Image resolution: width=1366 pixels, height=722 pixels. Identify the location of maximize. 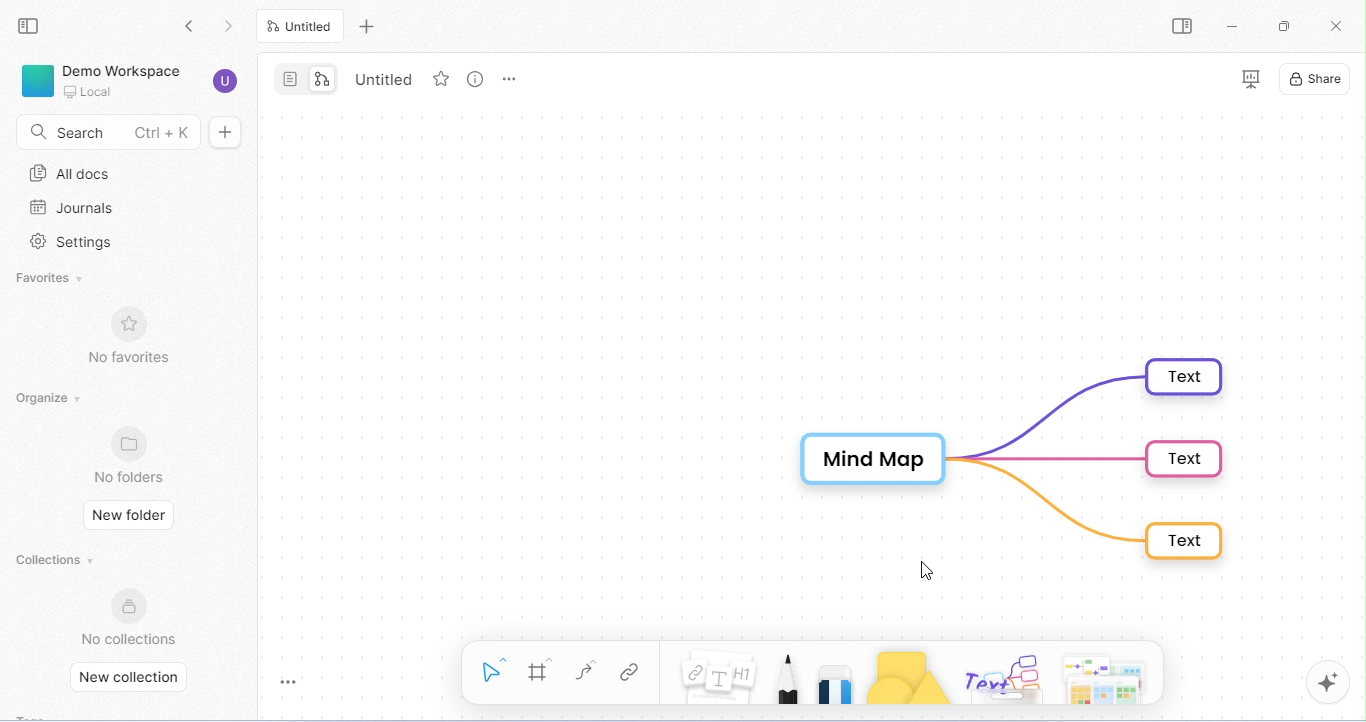
(1282, 26).